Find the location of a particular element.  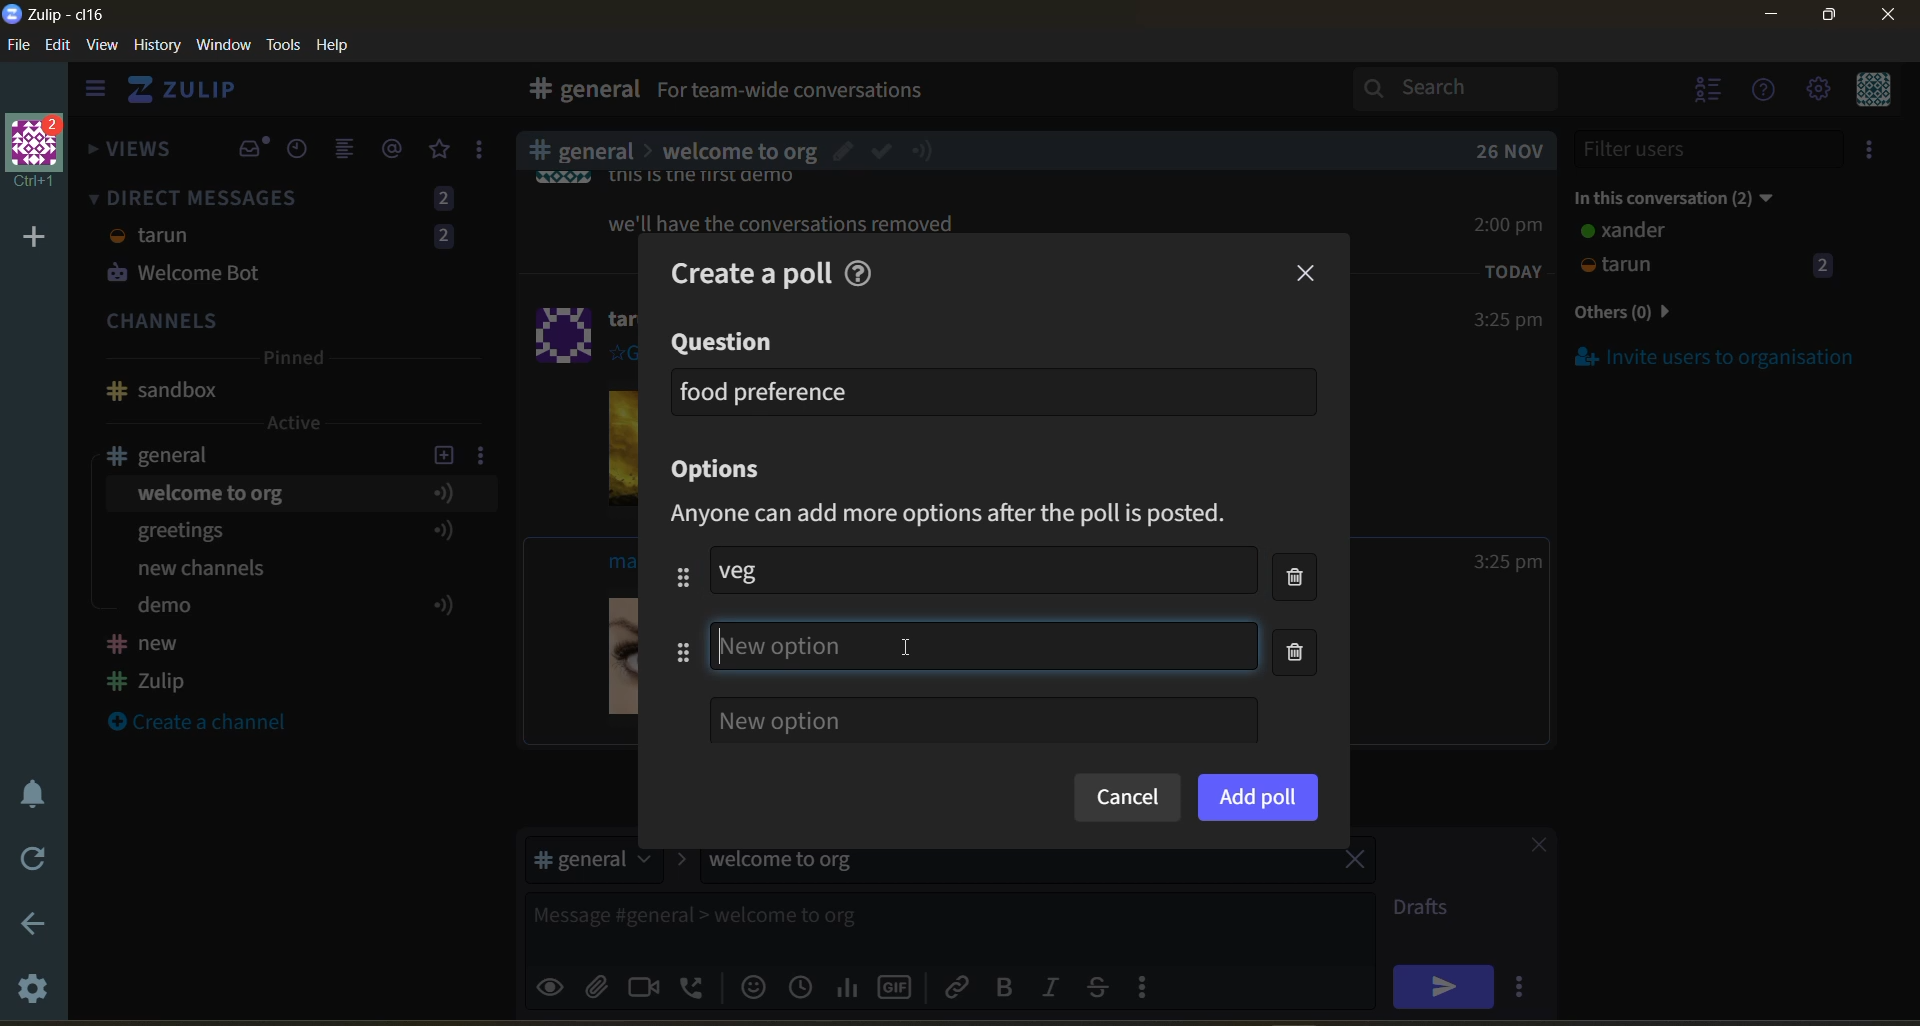

views is located at coordinates (131, 155).